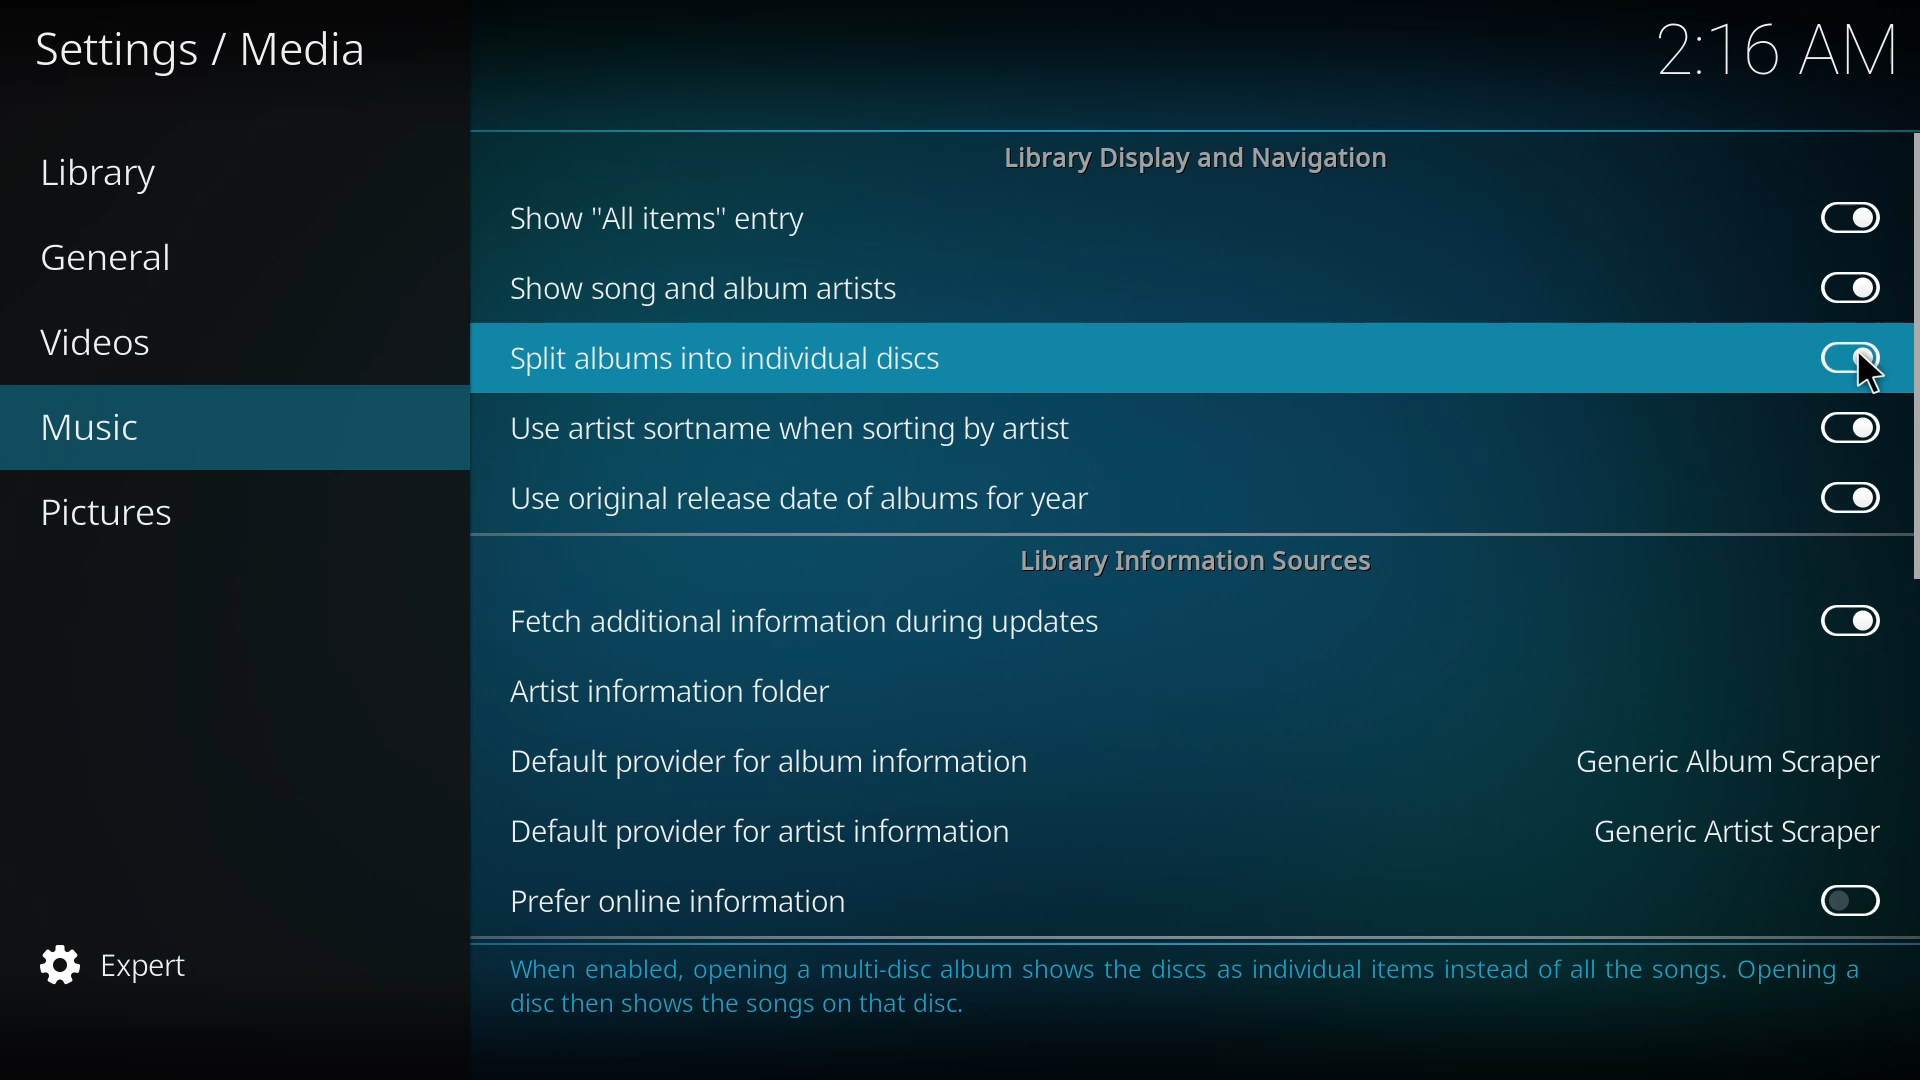 The image size is (1920, 1080). I want to click on artist info folder, so click(670, 694).